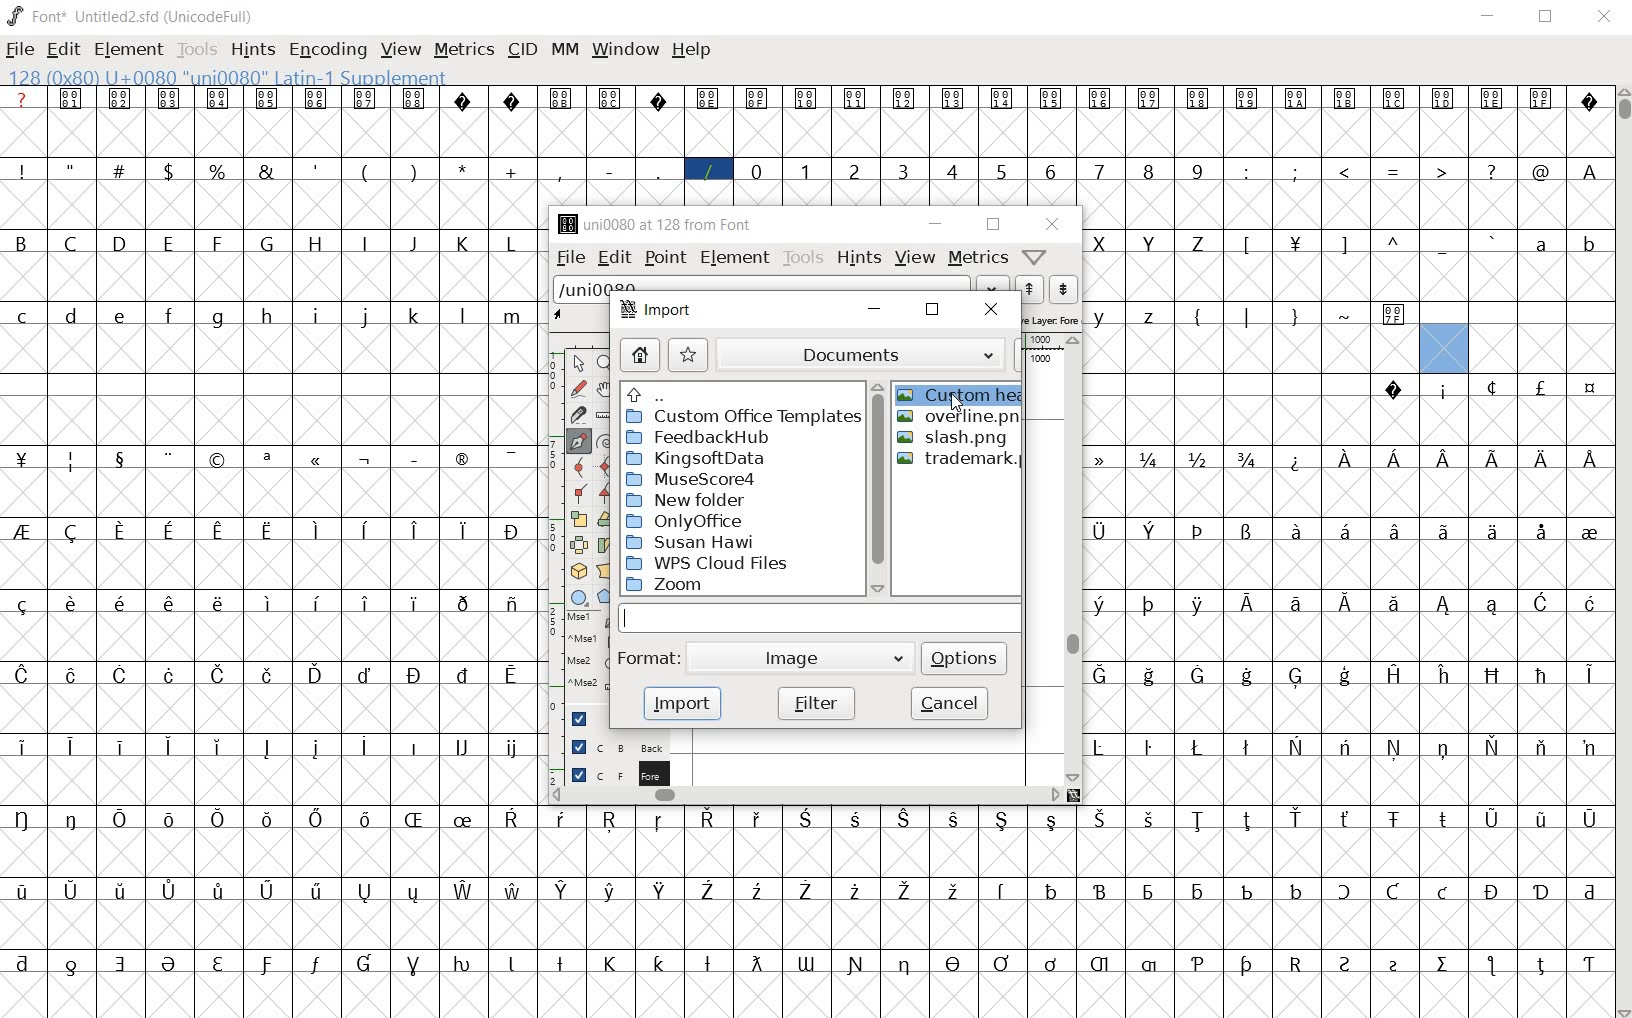  Describe the element at coordinates (365, 242) in the screenshot. I see `glyph` at that location.